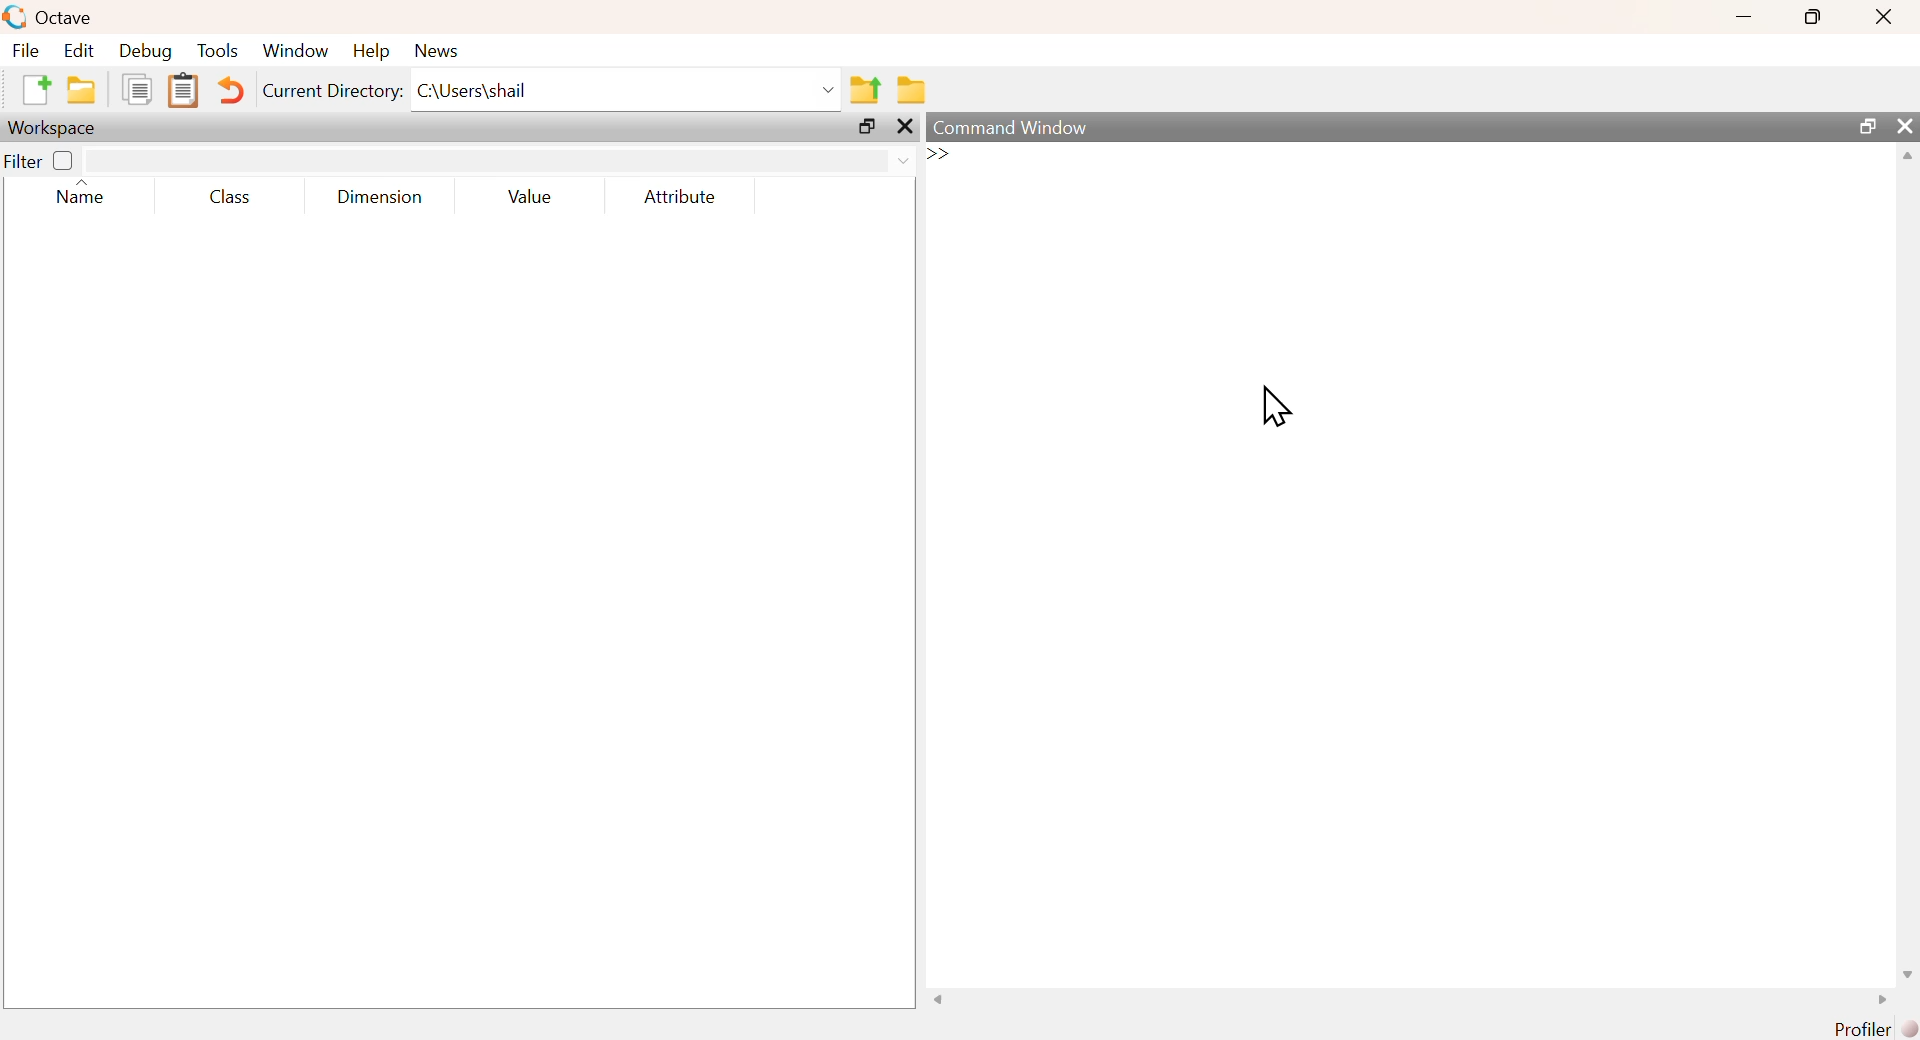  I want to click on scroll up, so click(1905, 159).